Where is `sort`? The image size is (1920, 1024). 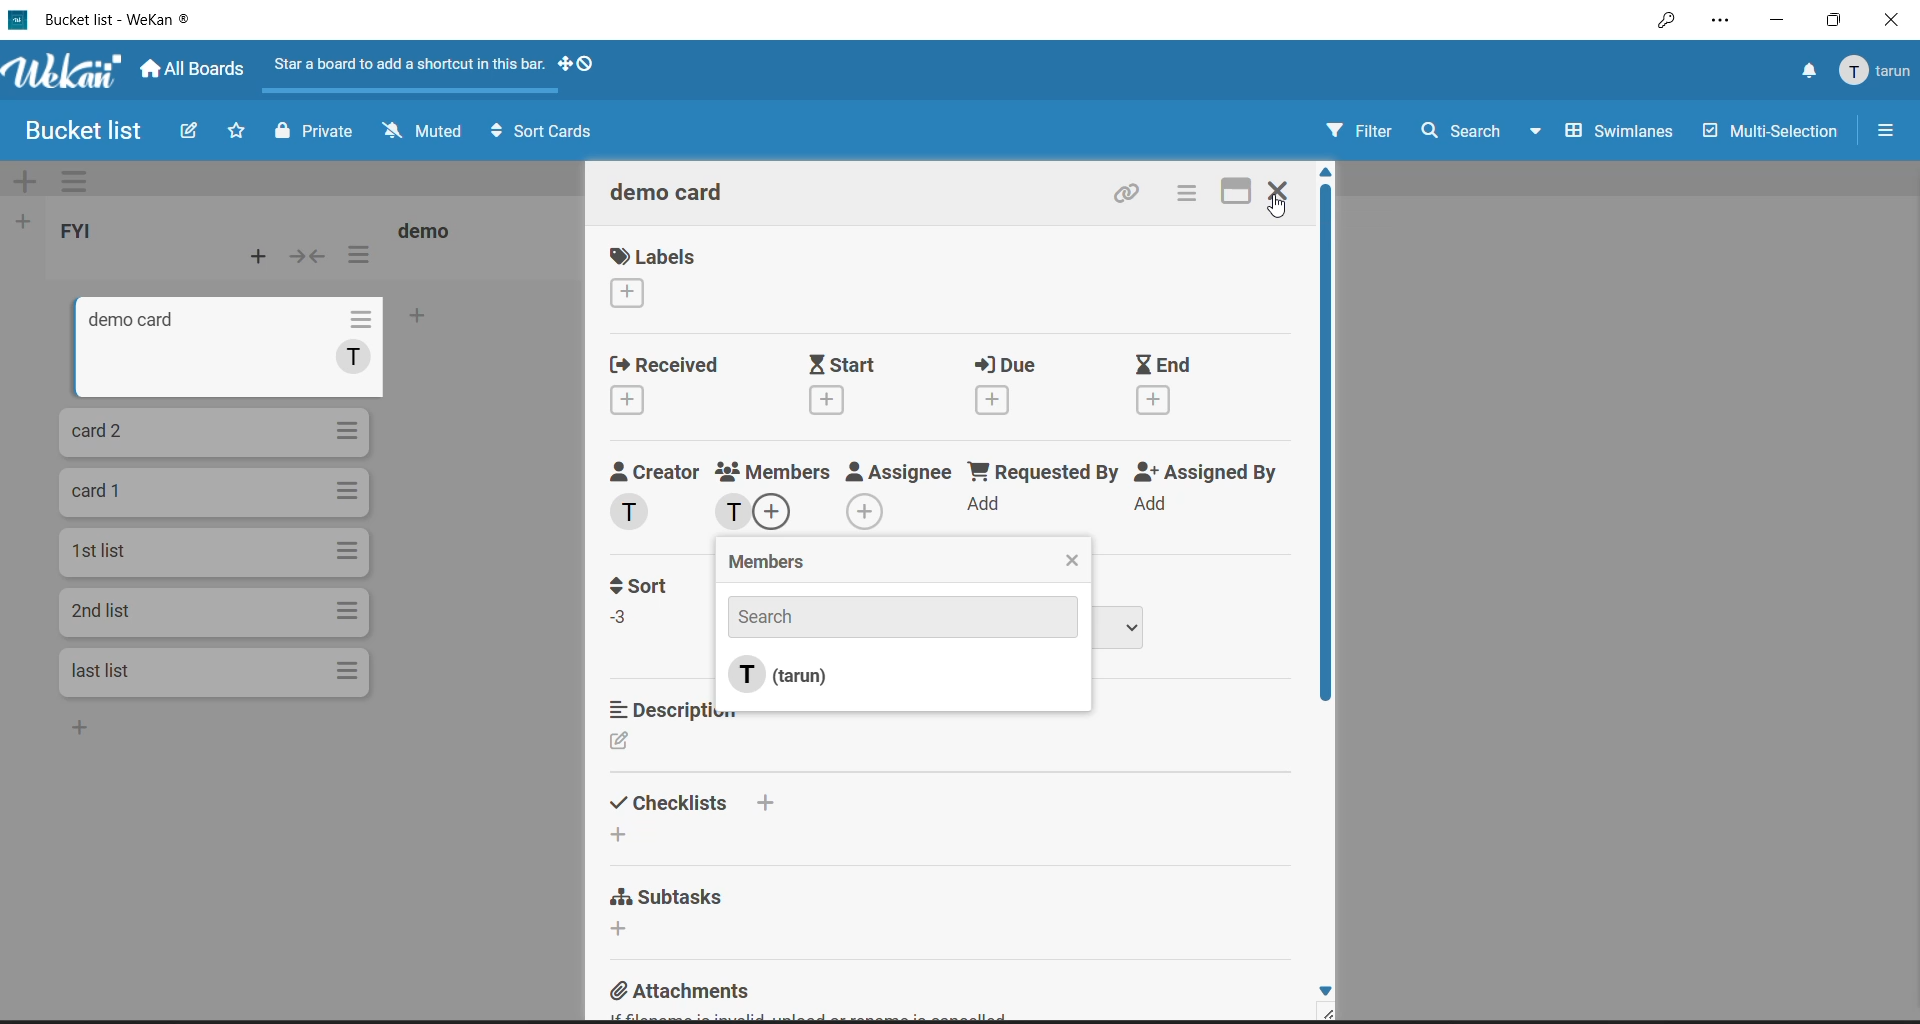
sort is located at coordinates (648, 587).